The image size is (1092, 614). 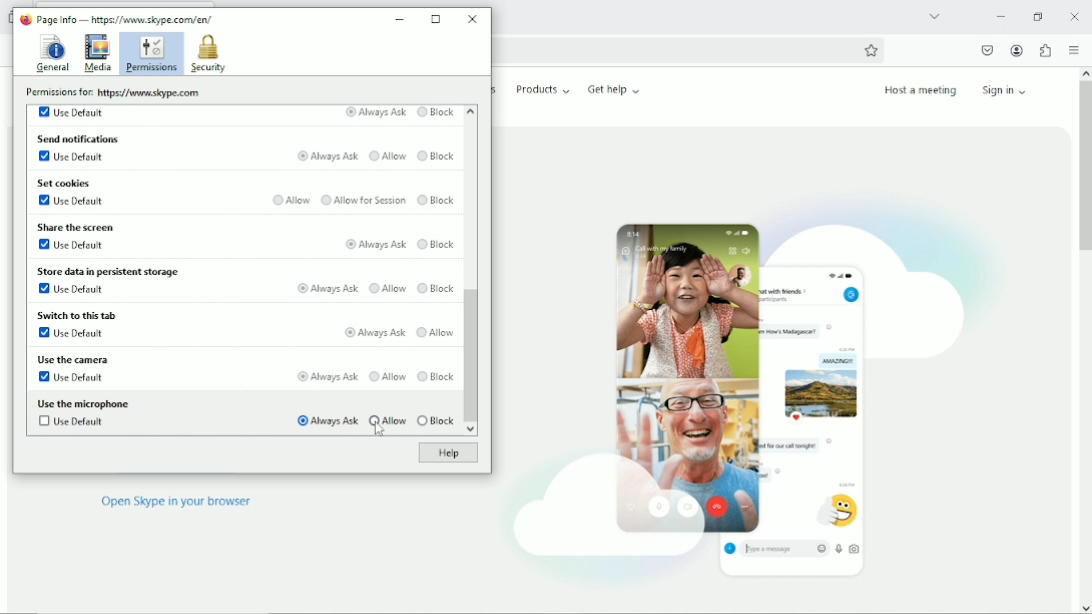 I want to click on Share the screen, so click(x=77, y=225).